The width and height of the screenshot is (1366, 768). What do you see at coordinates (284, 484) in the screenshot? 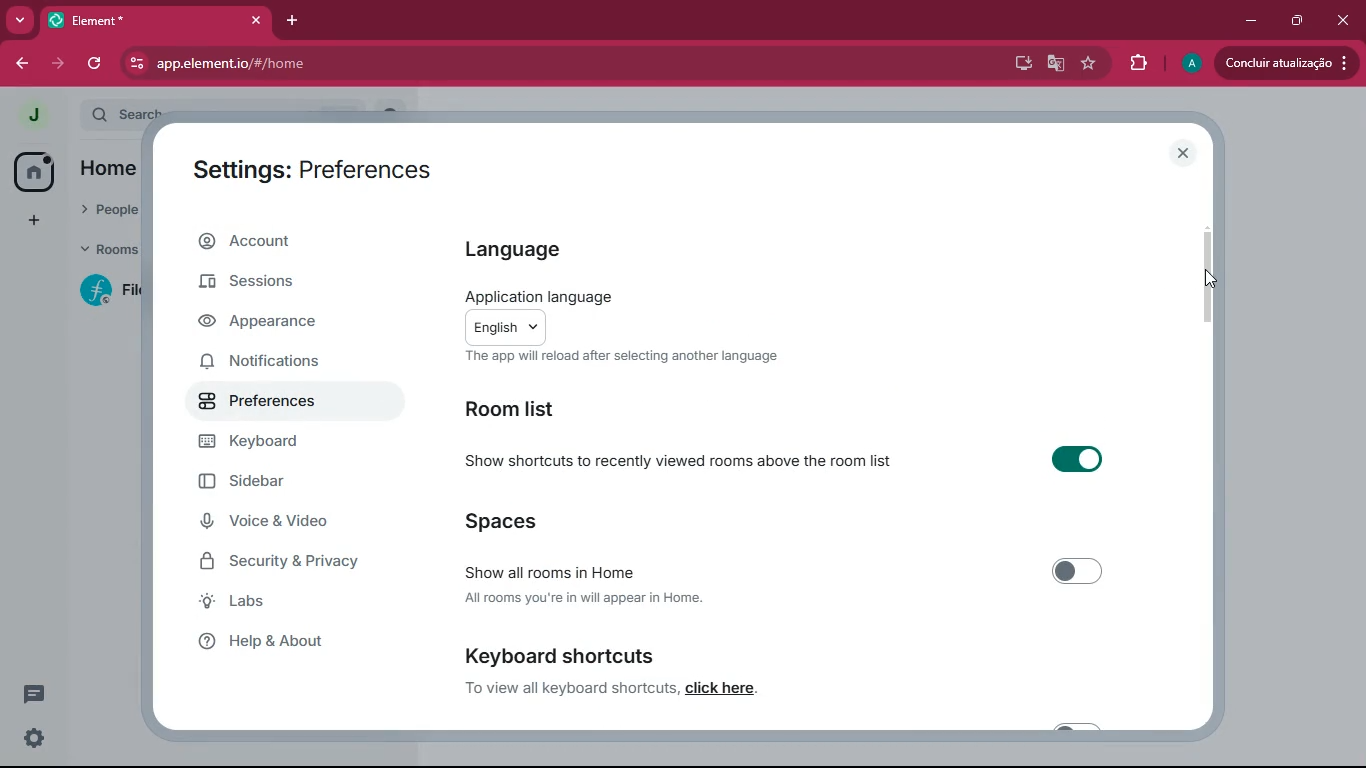
I see `sidebar ` at bounding box center [284, 484].